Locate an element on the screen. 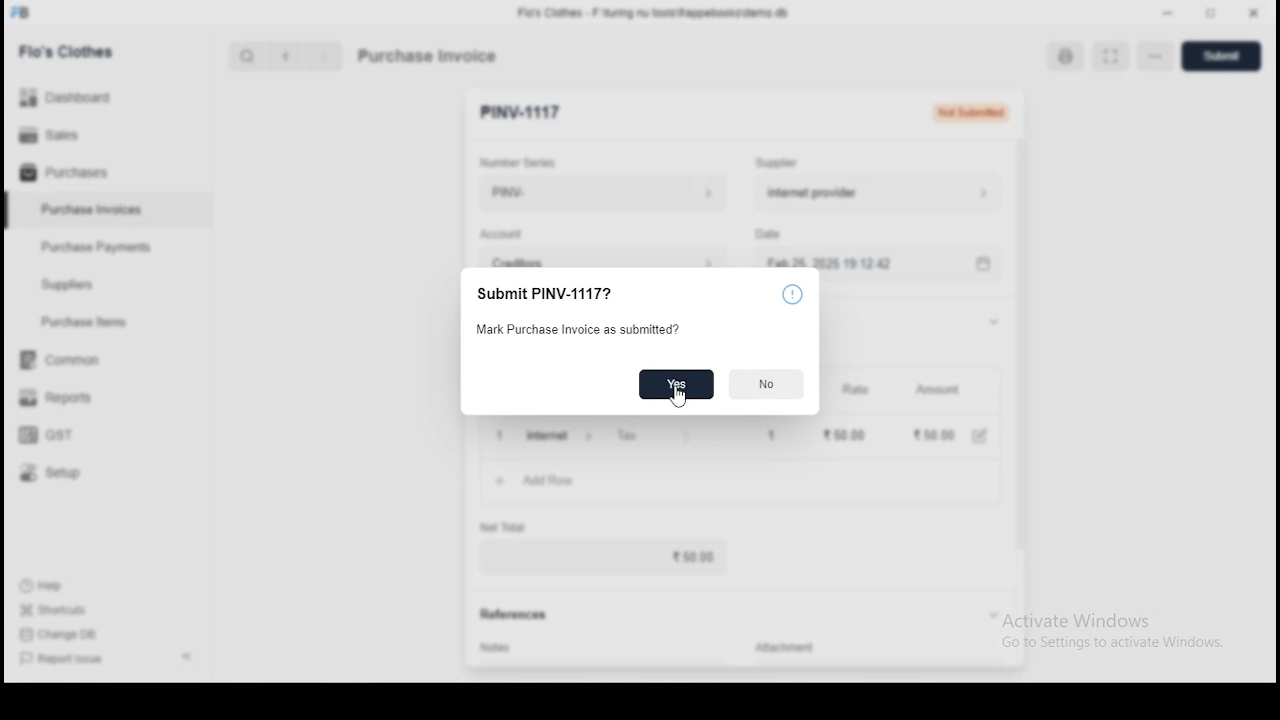  mouse pointer is located at coordinates (678, 399).